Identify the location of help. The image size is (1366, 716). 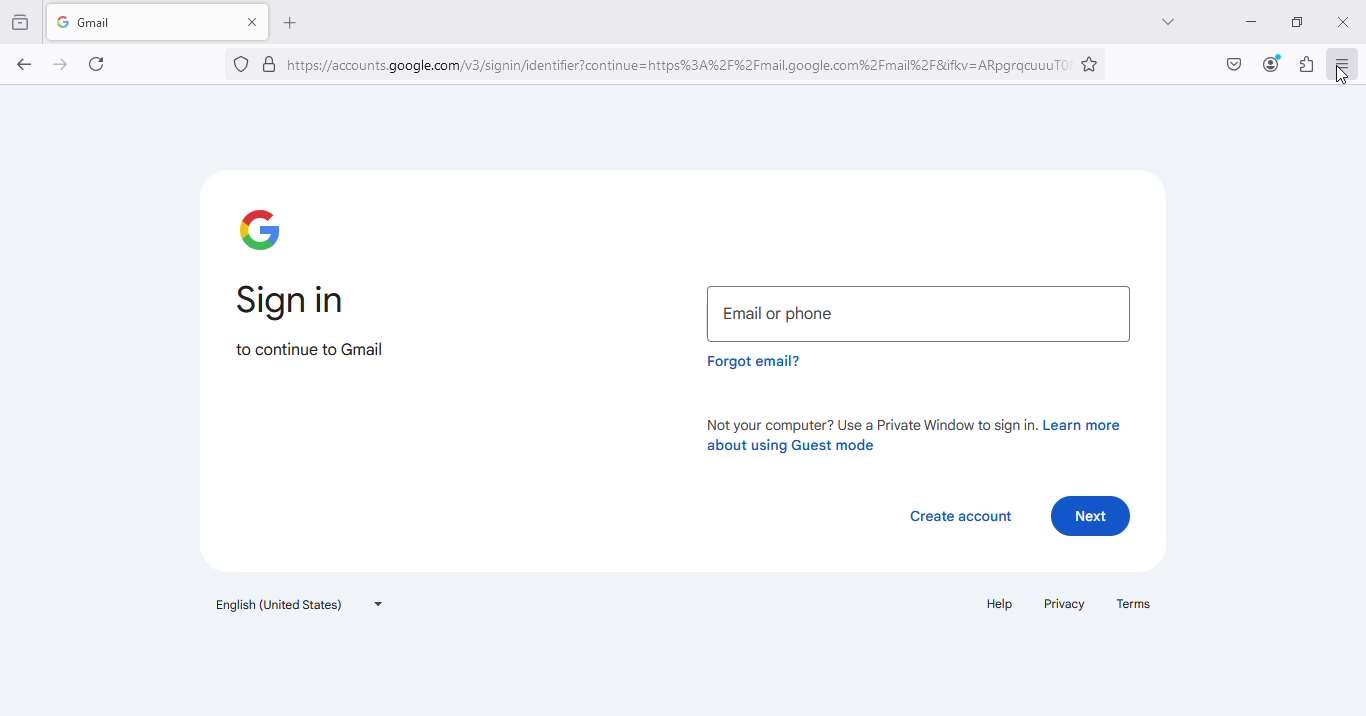
(1001, 603).